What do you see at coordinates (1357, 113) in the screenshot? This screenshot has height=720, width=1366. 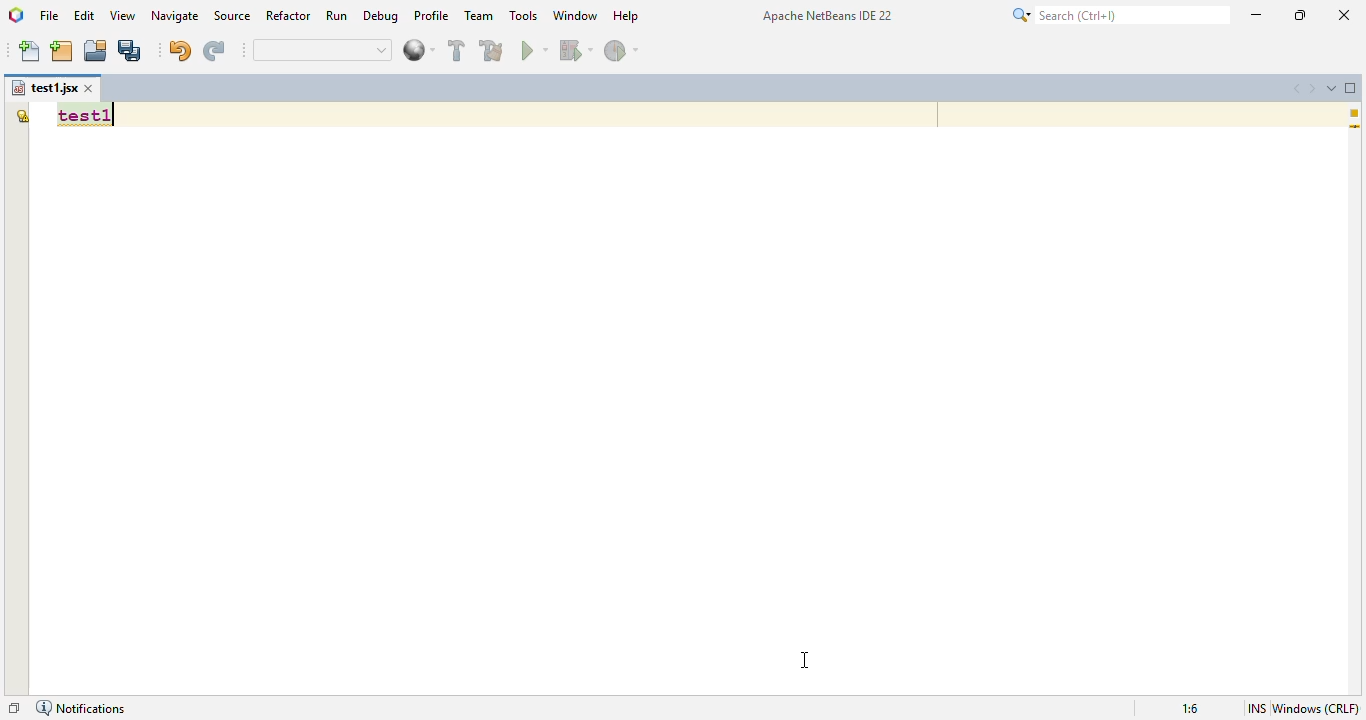 I see `1 warning` at bounding box center [1357, 113].